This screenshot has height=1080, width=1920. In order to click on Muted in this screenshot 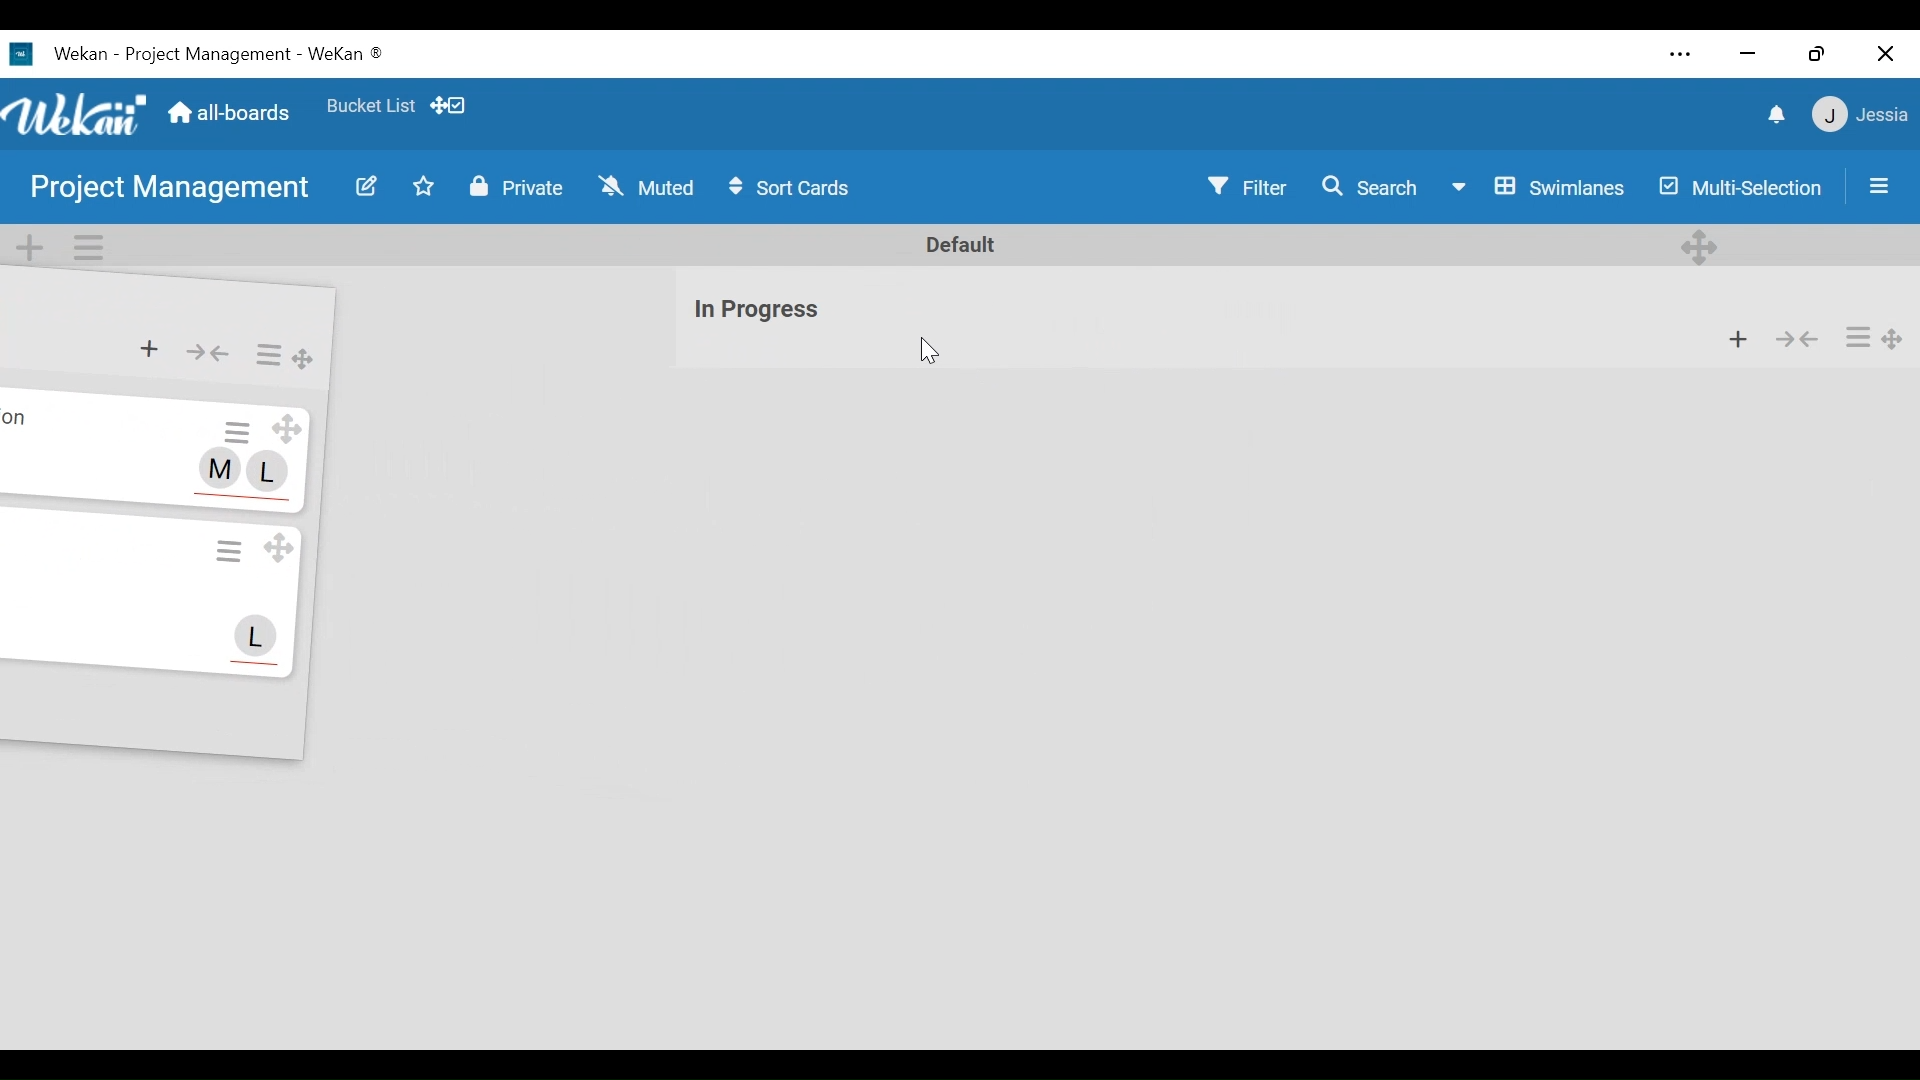, I will do `click(650, 187)`.